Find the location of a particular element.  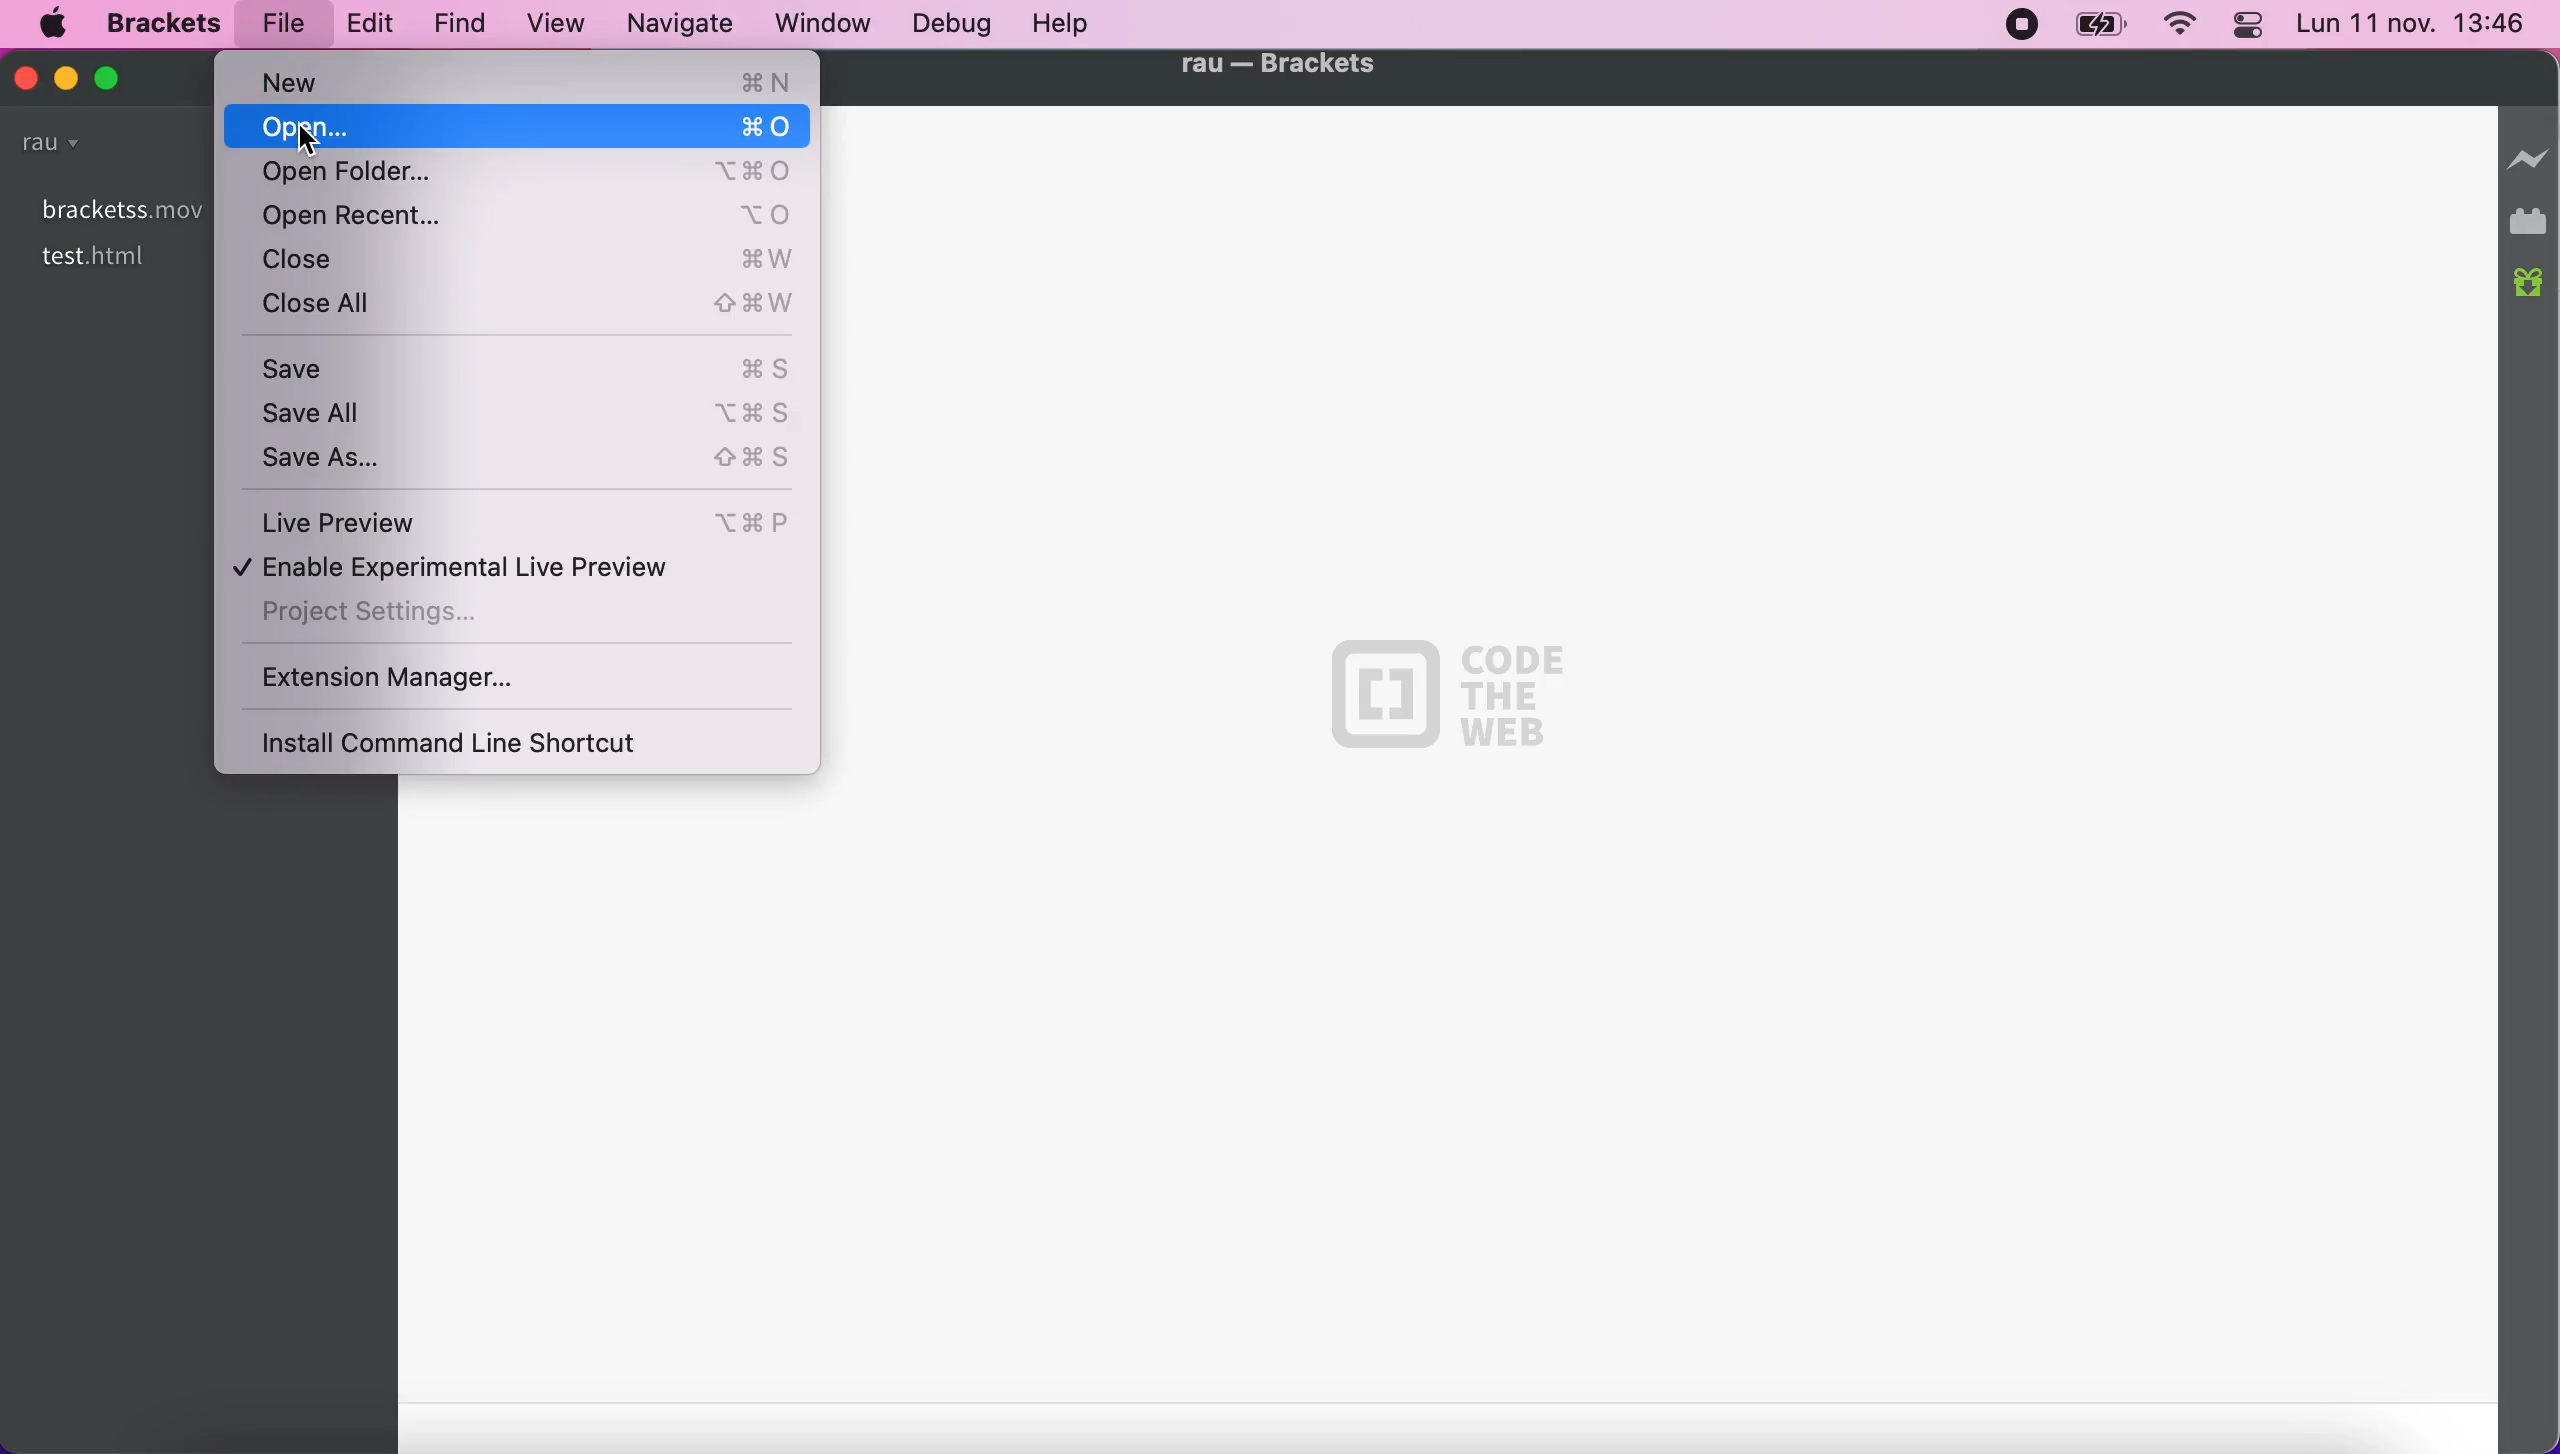

debug is located at coordinates (957, 23).